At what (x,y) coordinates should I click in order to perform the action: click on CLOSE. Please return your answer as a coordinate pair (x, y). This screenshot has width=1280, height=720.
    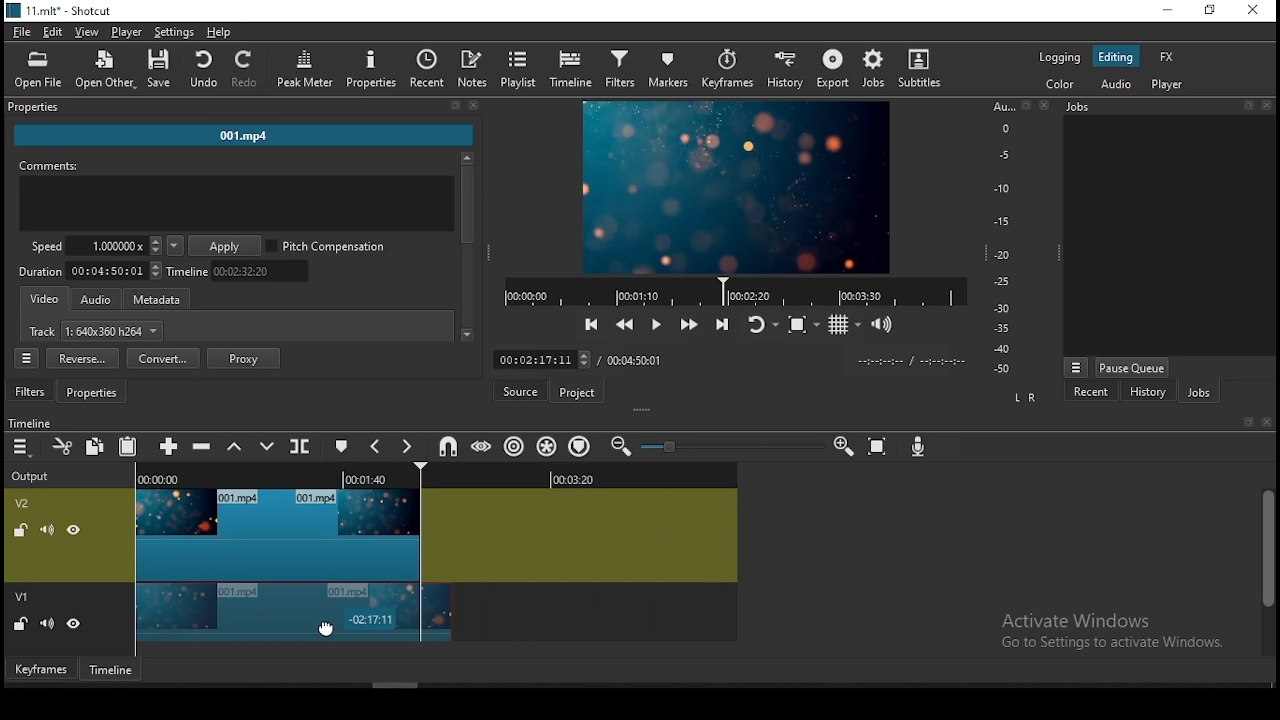
    Looking at the image, I should click on (1265, 423).